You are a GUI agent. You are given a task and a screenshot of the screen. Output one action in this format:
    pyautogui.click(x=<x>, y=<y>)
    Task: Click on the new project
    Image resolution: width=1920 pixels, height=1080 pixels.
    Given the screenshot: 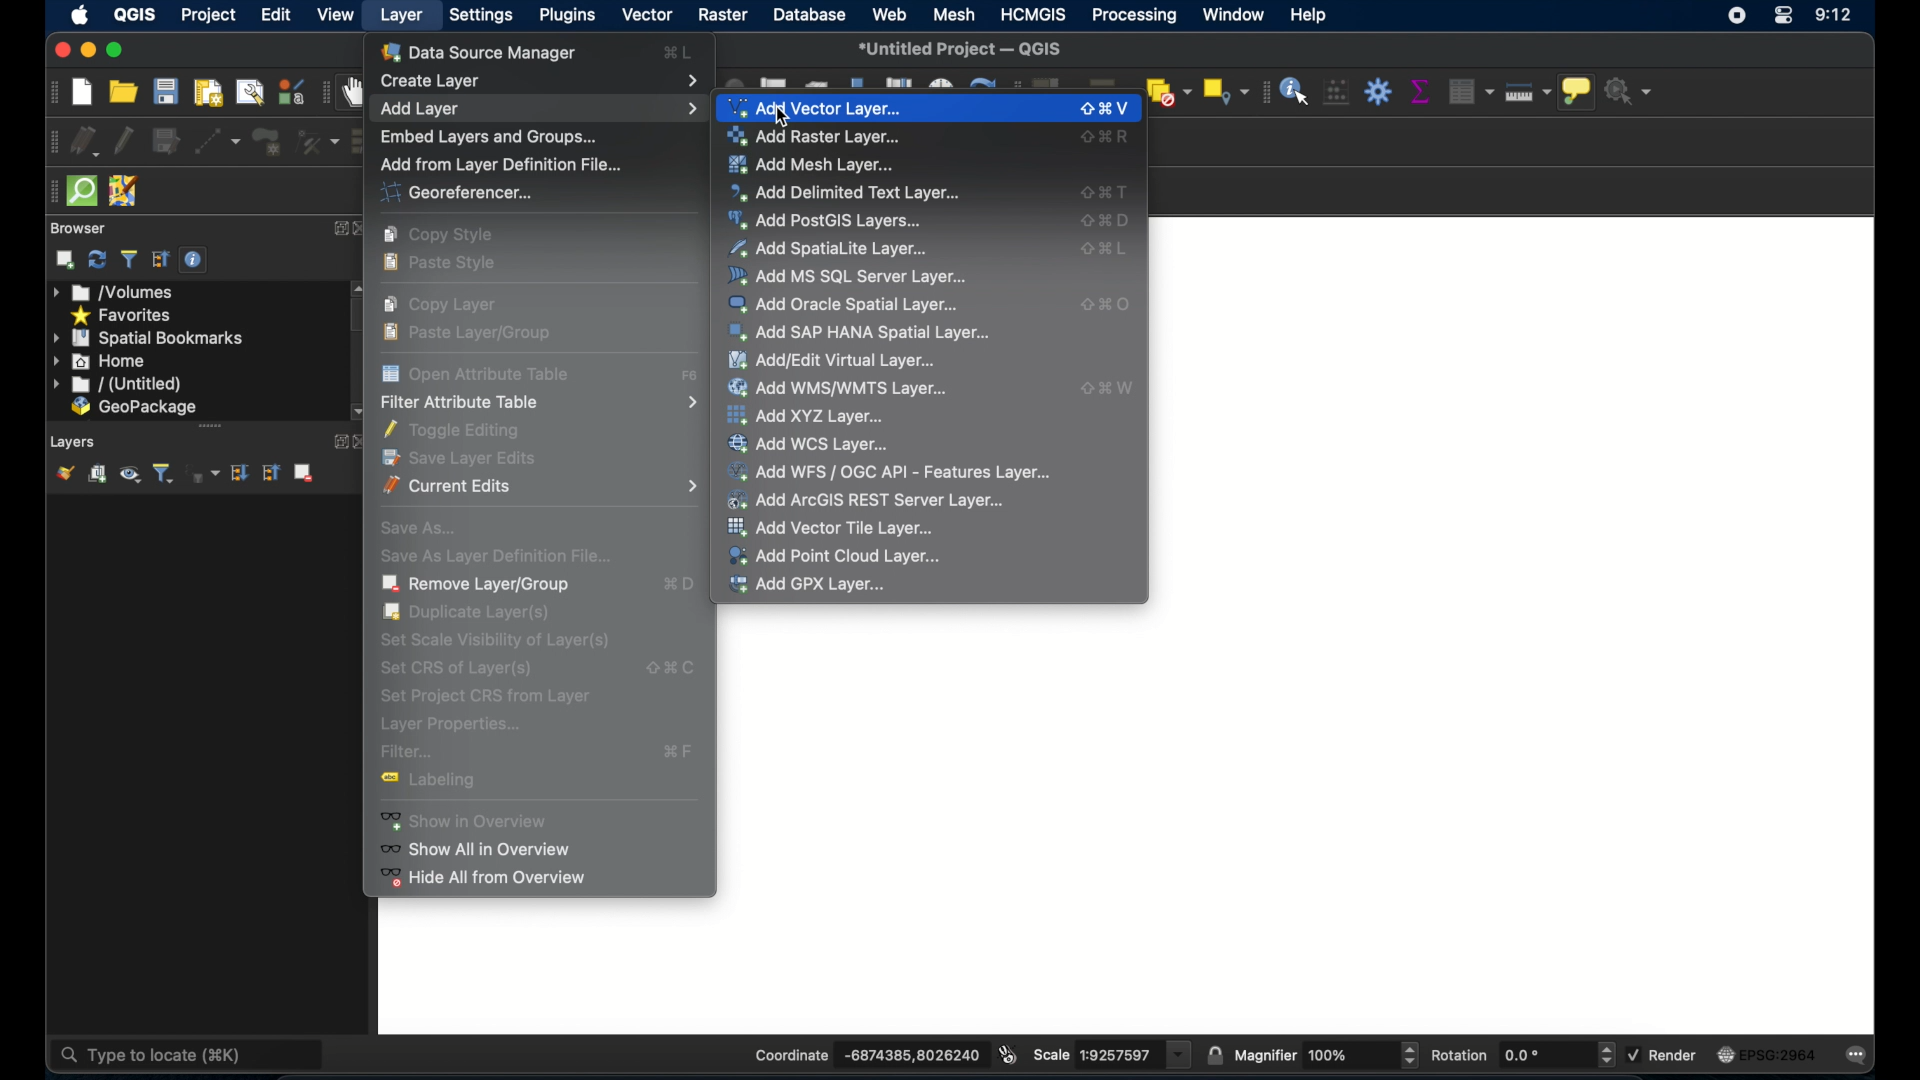 What is the action you would take?
    pyautogui.click(x=81, y=92)
    